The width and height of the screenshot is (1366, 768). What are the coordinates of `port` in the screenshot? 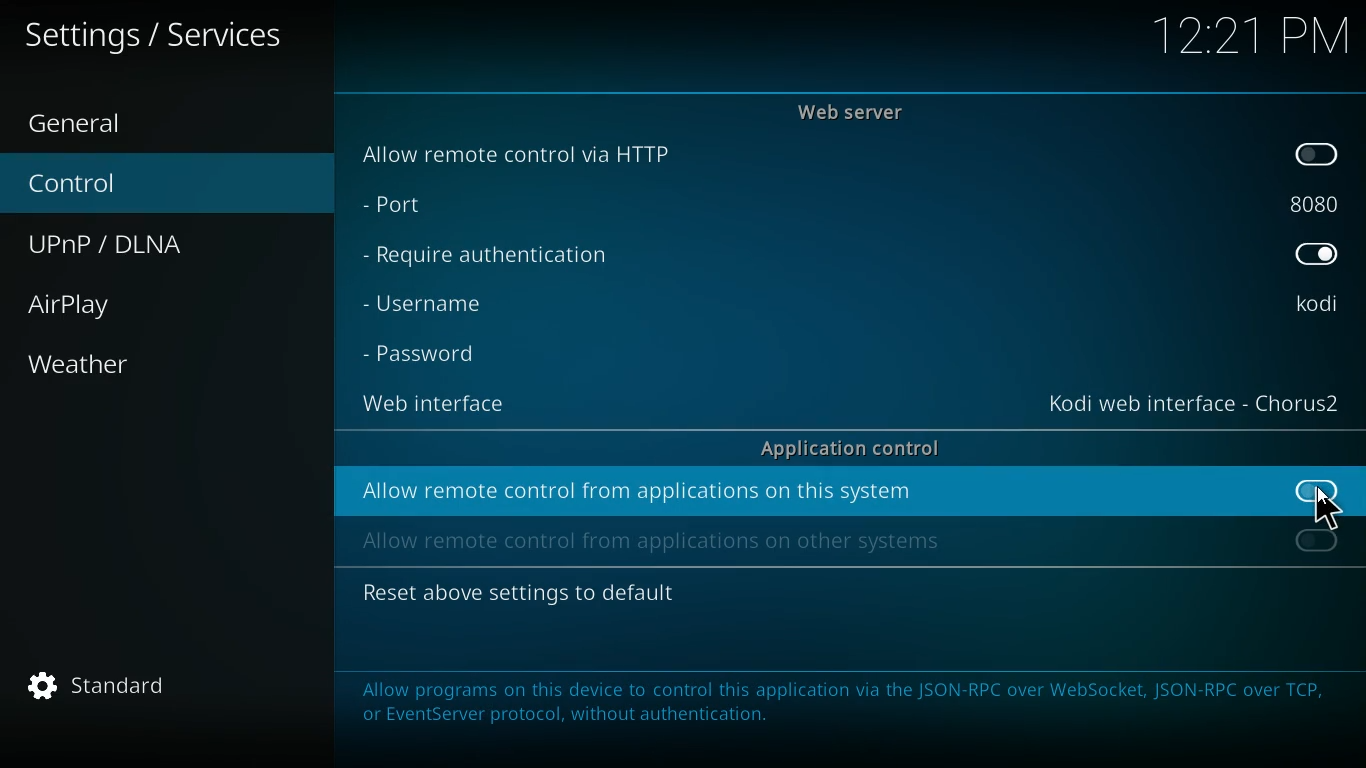 It's located at (1317, 206).